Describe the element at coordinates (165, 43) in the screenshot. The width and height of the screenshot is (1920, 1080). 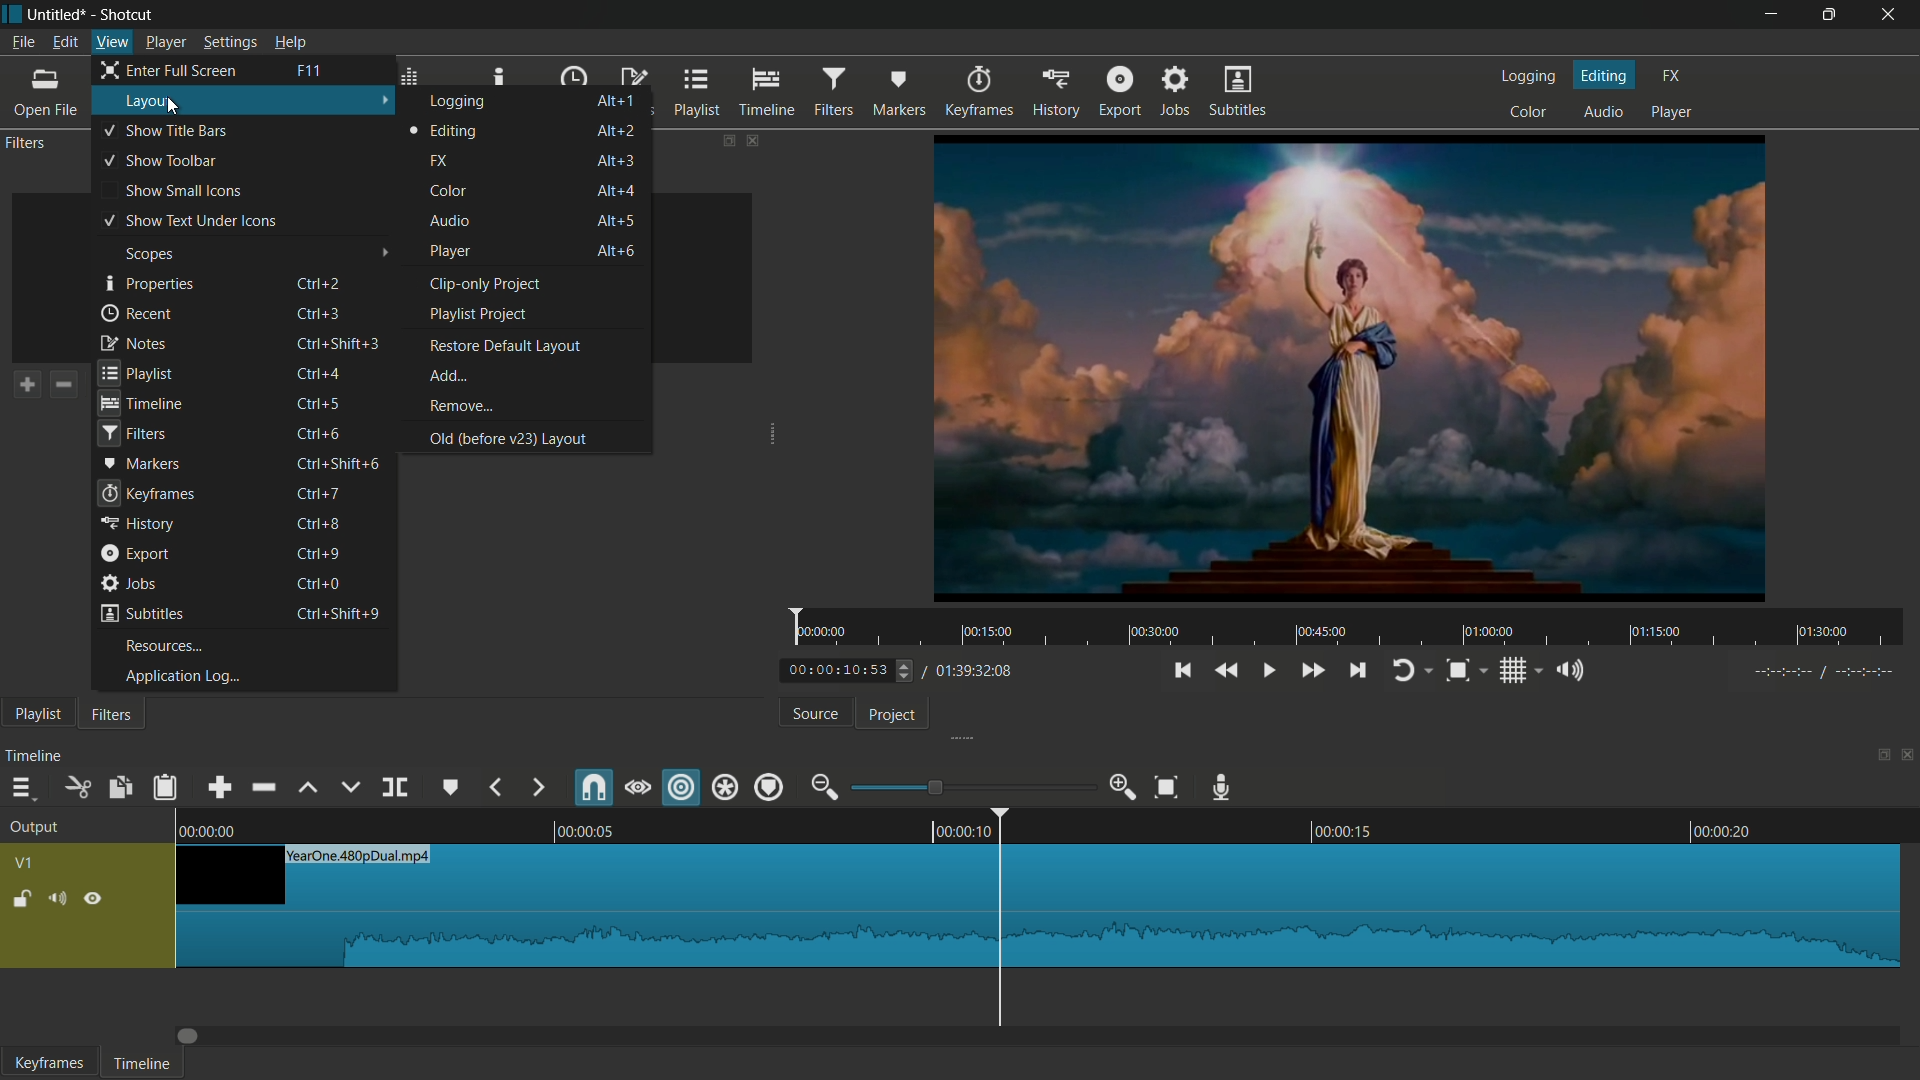
I see `player menu` at that location.